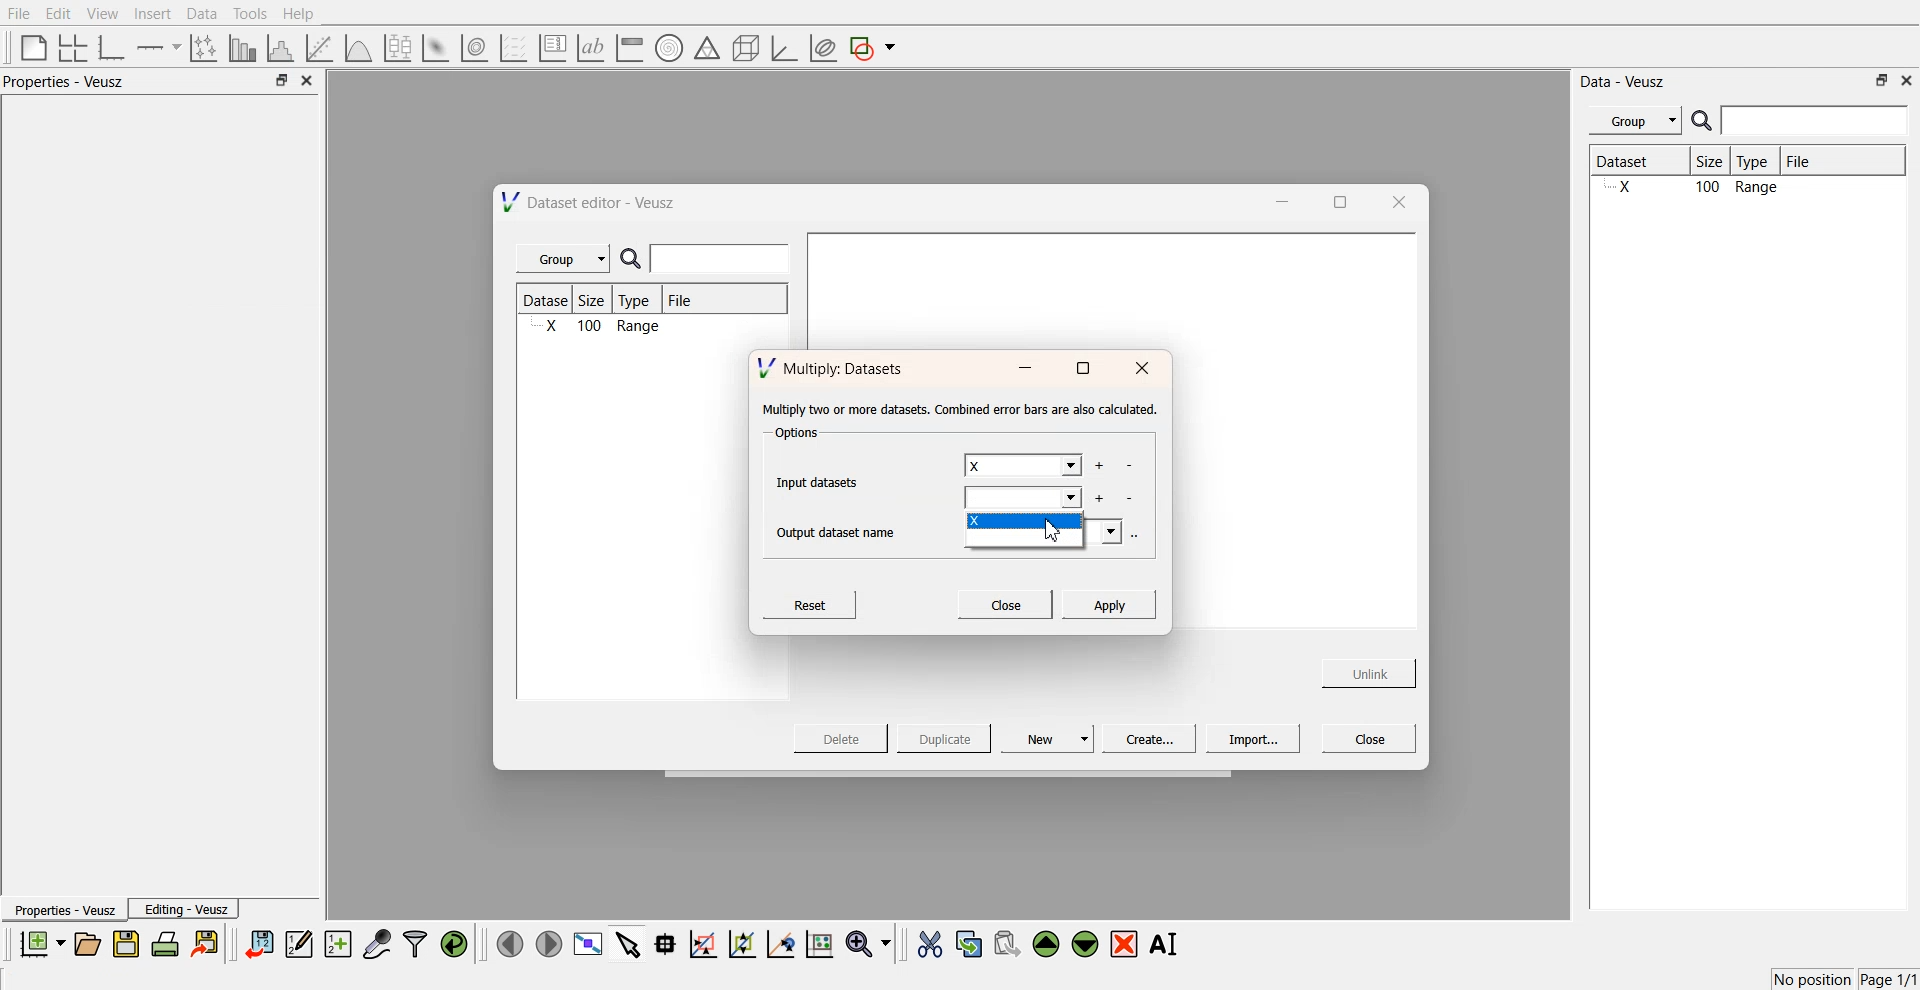 This screenshot has width=1920, height=990. Describe the element at coordinates (510, 943) in the screenshot. I see `move left` at that location.